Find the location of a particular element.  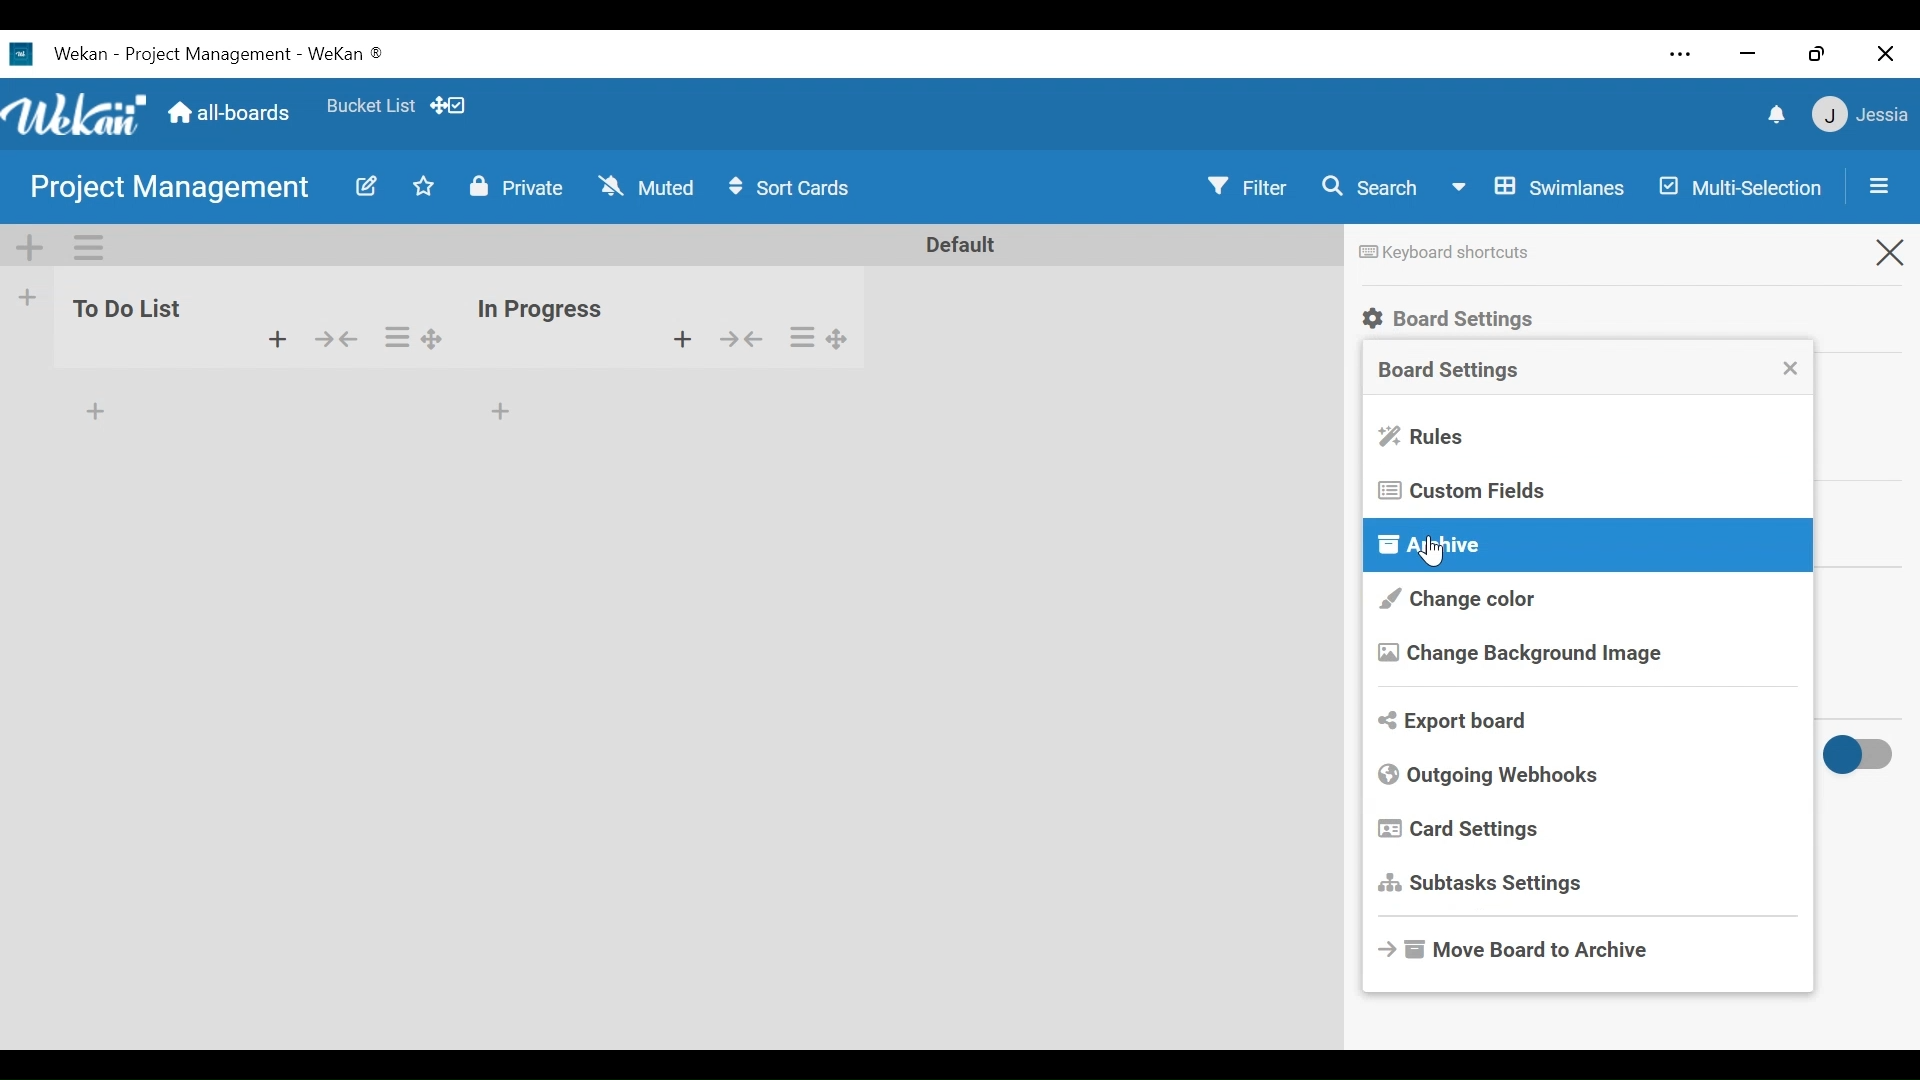

Settings and more is located at coordinates (1683, 53).